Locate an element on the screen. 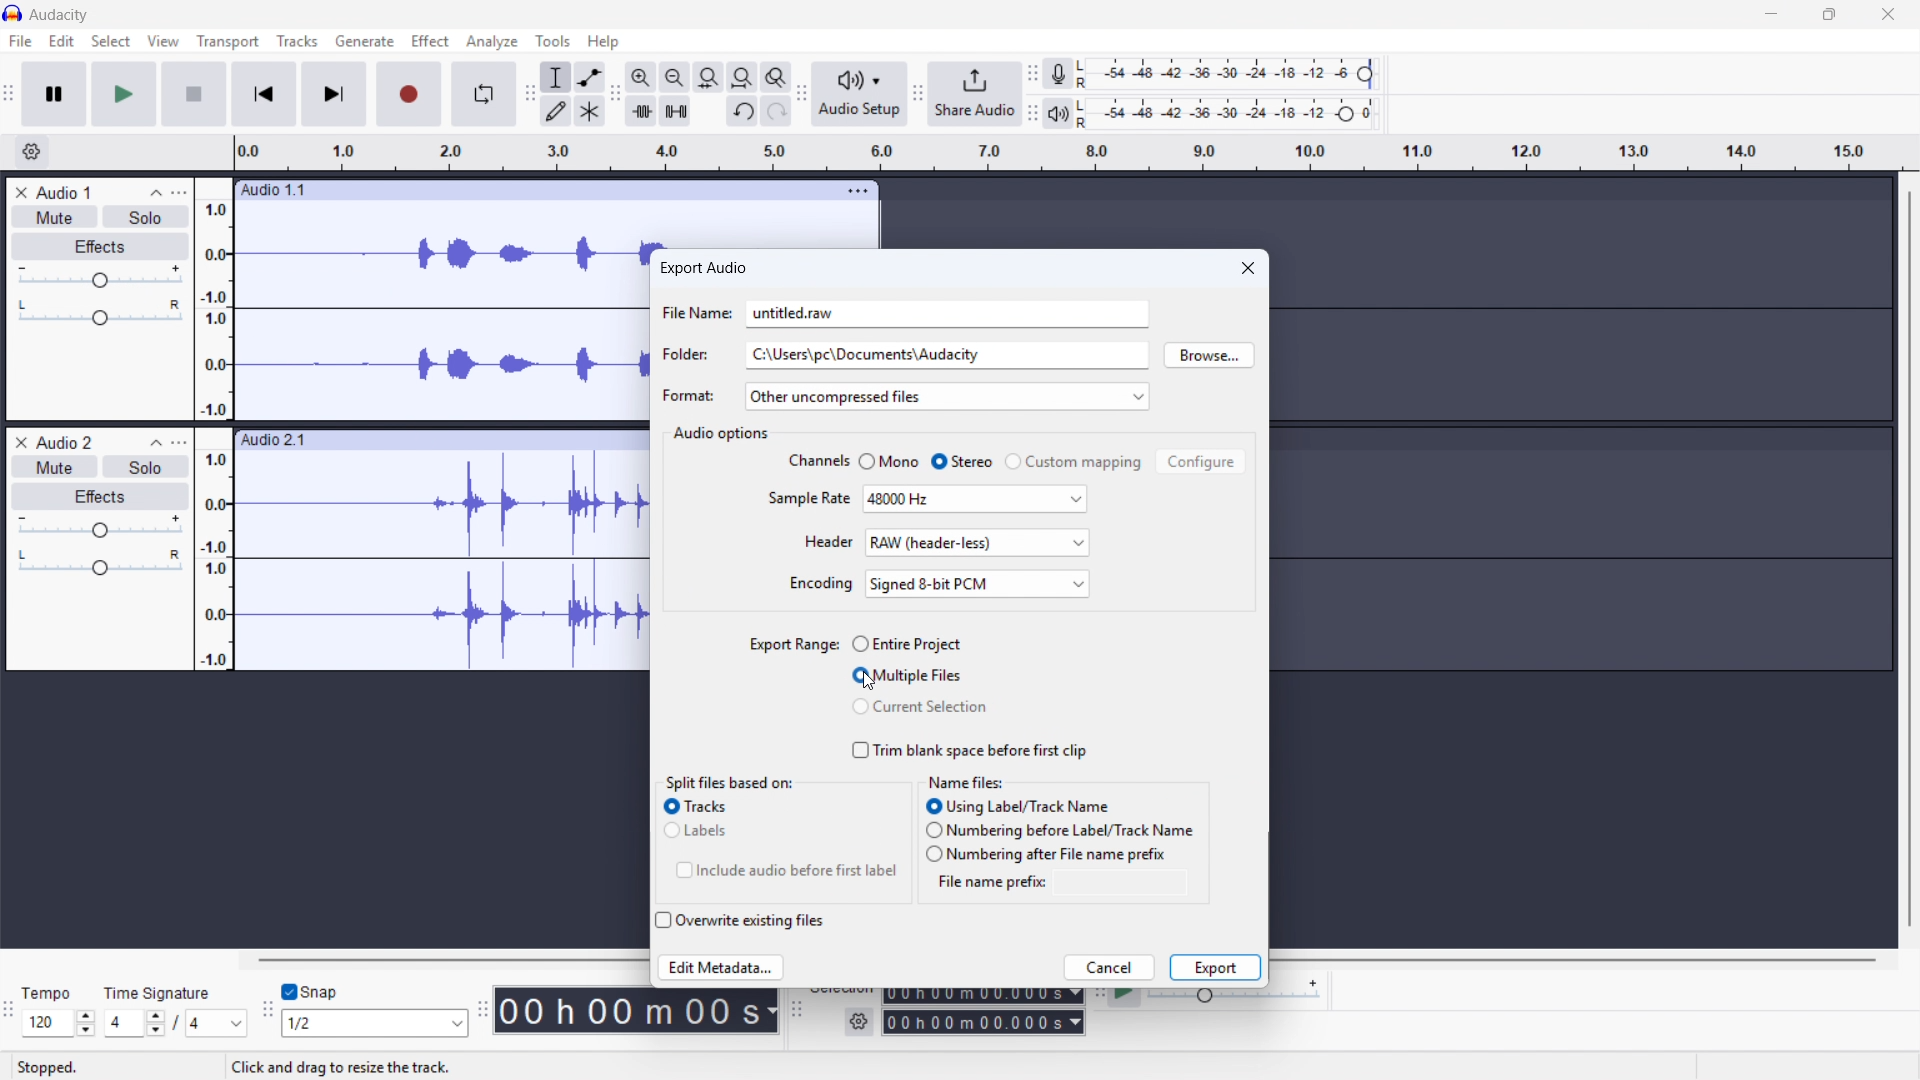 This screenshot has height=1080, width=1920. Audacity is located at coordinates (61, 15).